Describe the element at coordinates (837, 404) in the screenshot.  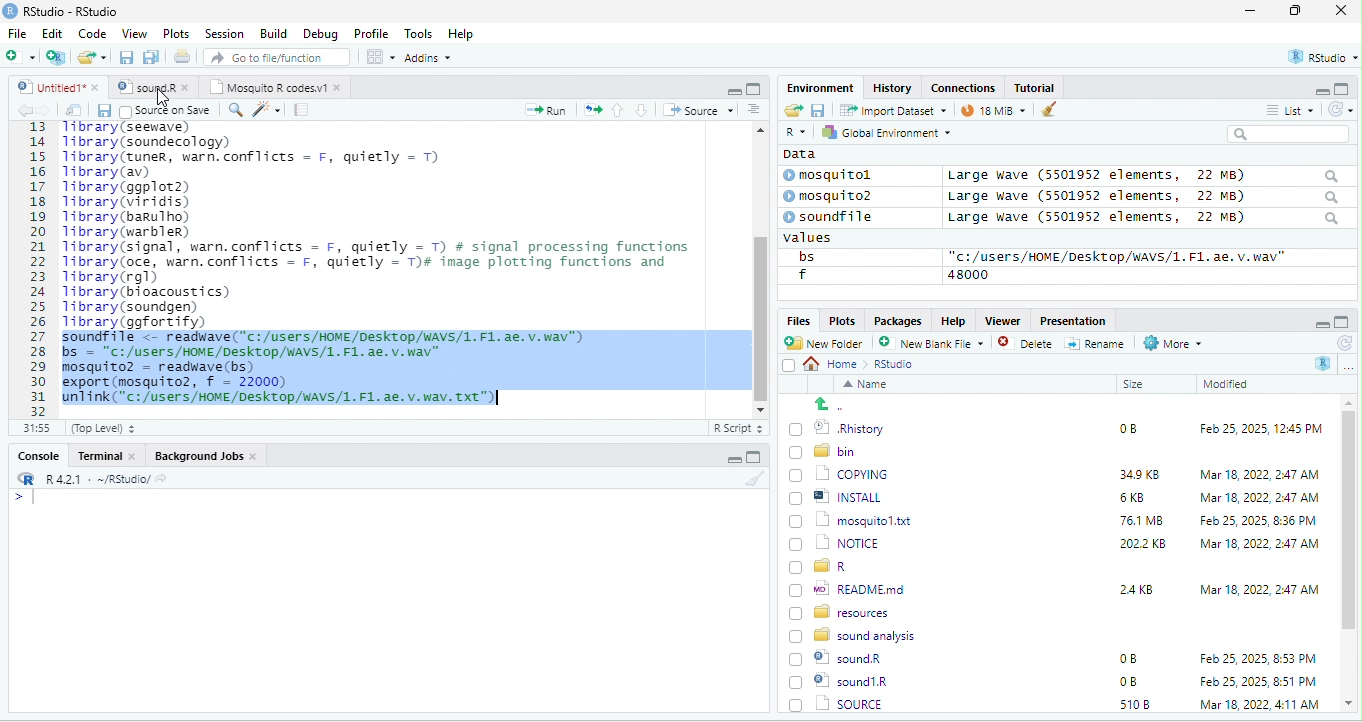
I see `go back` at that location.